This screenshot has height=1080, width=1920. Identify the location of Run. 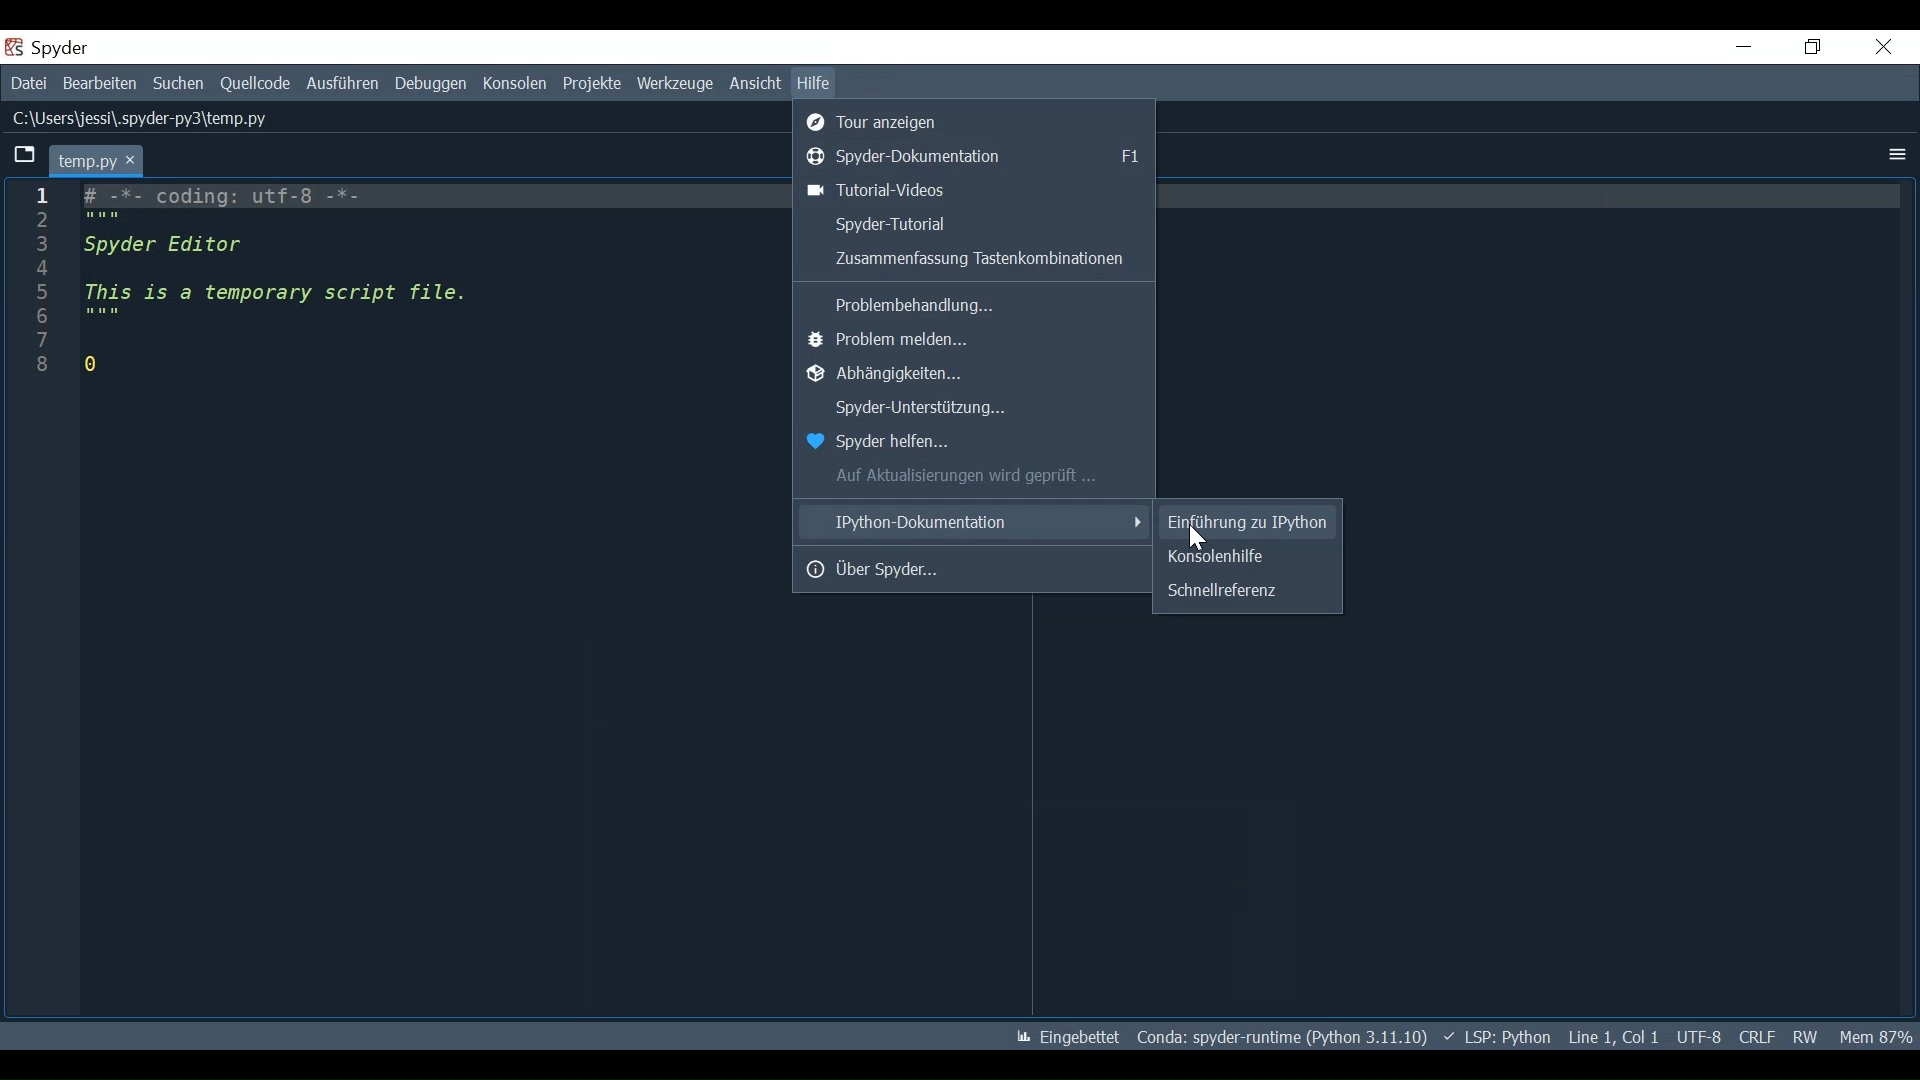
(343, 83).